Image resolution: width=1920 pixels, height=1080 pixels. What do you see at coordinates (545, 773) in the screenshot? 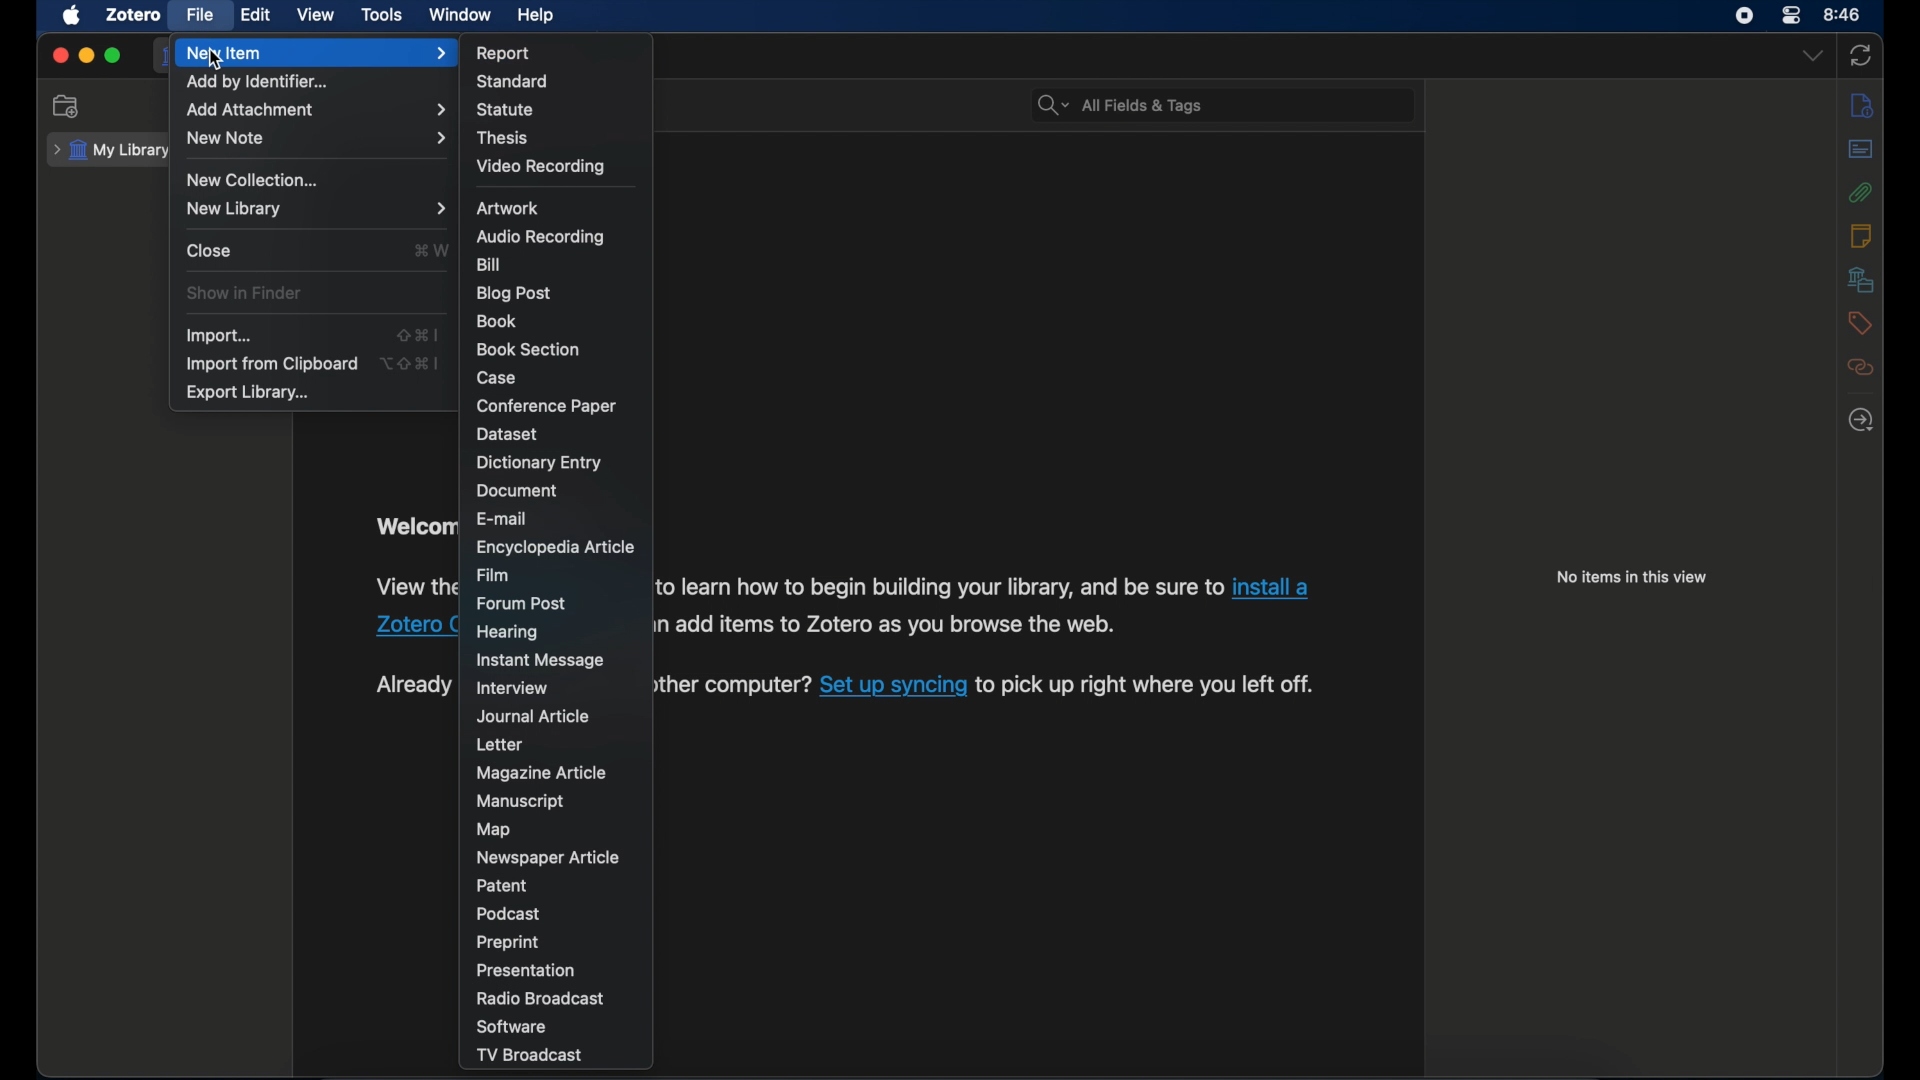
I see `magazine article` at bounding box center [545, 773].